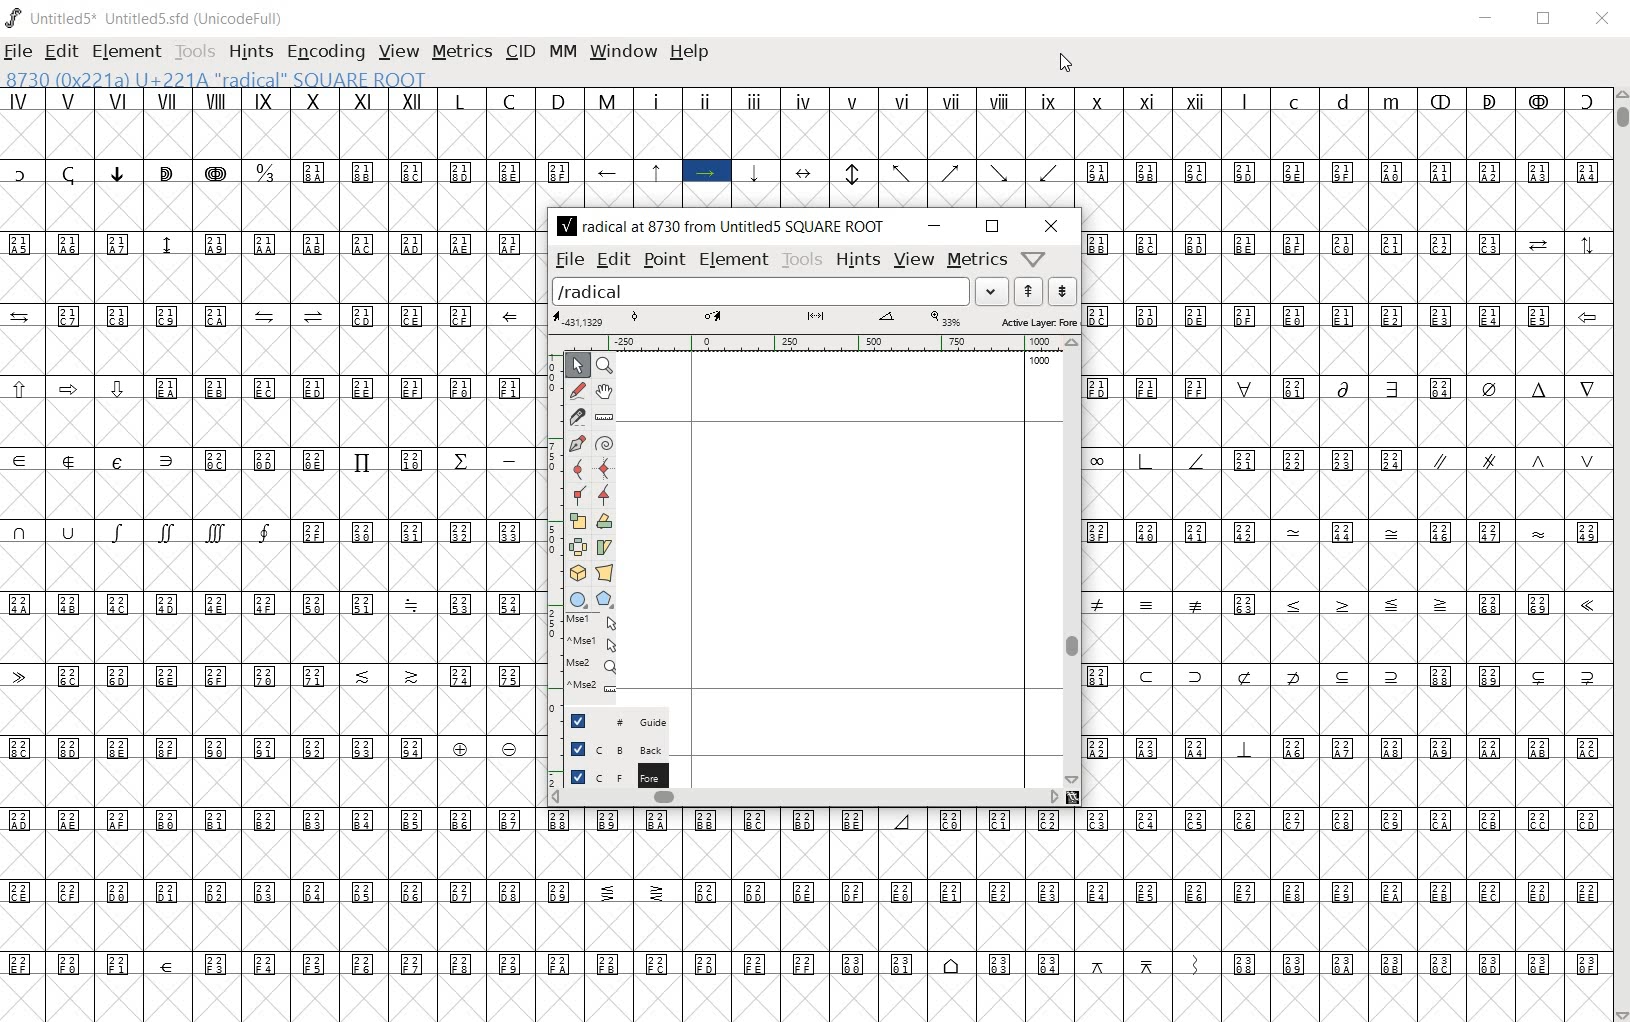  Describe the element at coordinates (576, 520) in the screenshot. I see `scale the selection` at that location.